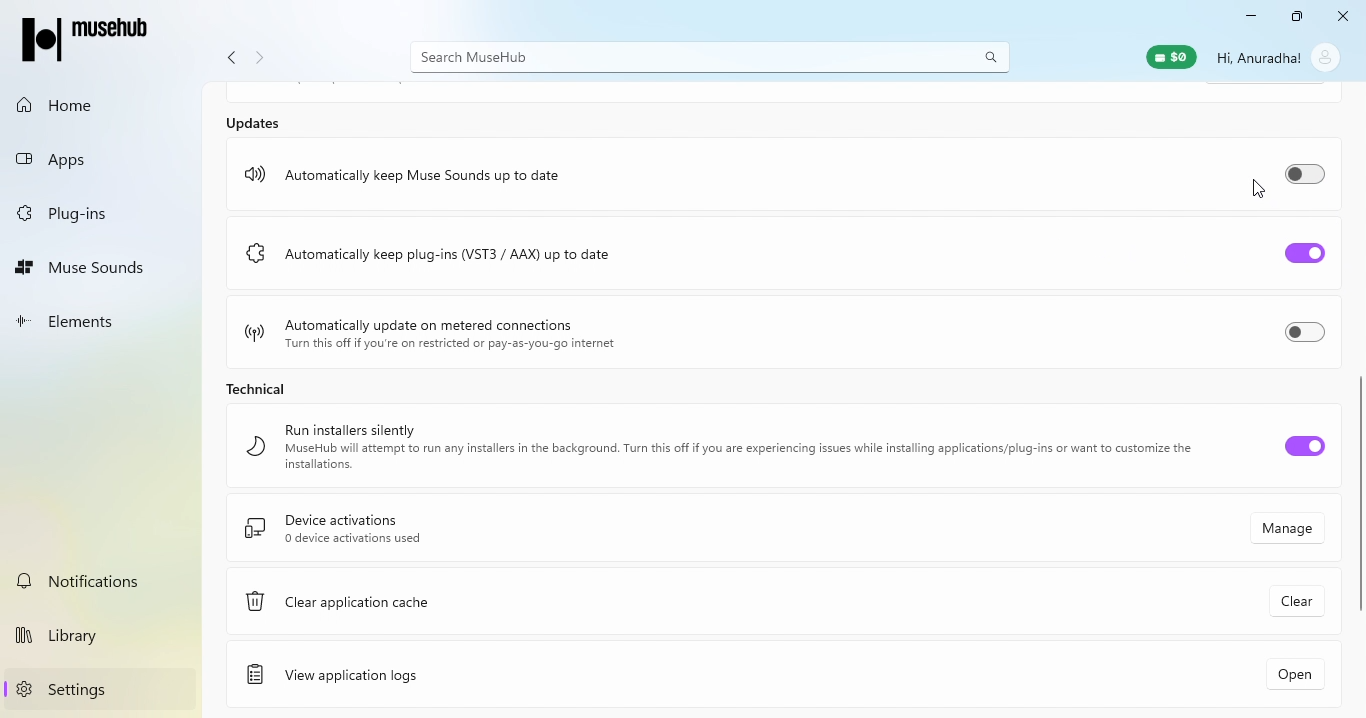  Describe the element at coordinates (231, 60) in the screenshot. I see `Navigate back` at that location.